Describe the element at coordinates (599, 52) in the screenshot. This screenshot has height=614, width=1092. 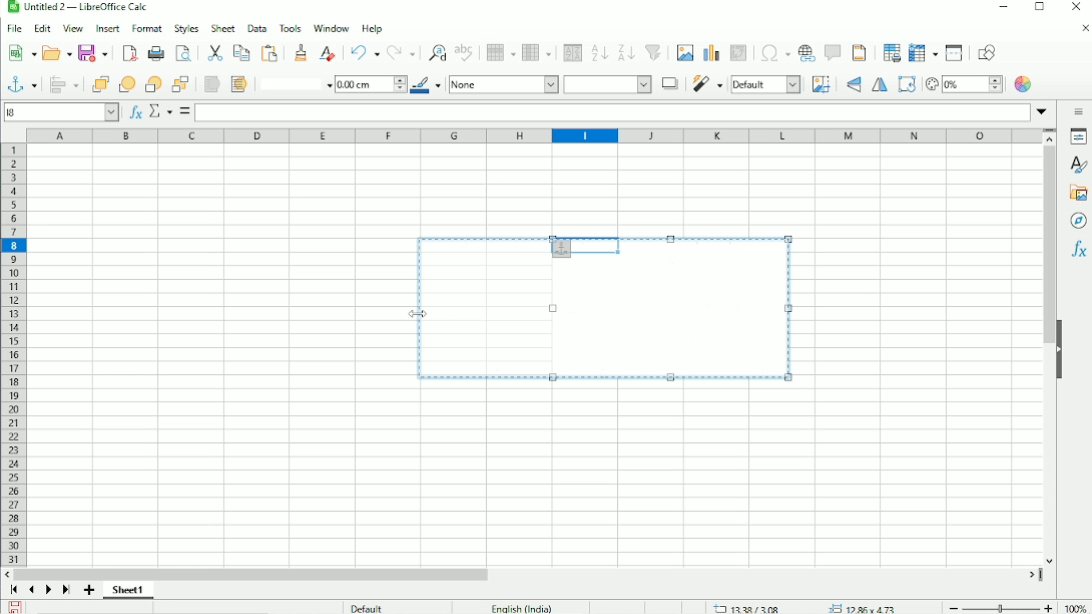
I see `Sort ascending` at that location.